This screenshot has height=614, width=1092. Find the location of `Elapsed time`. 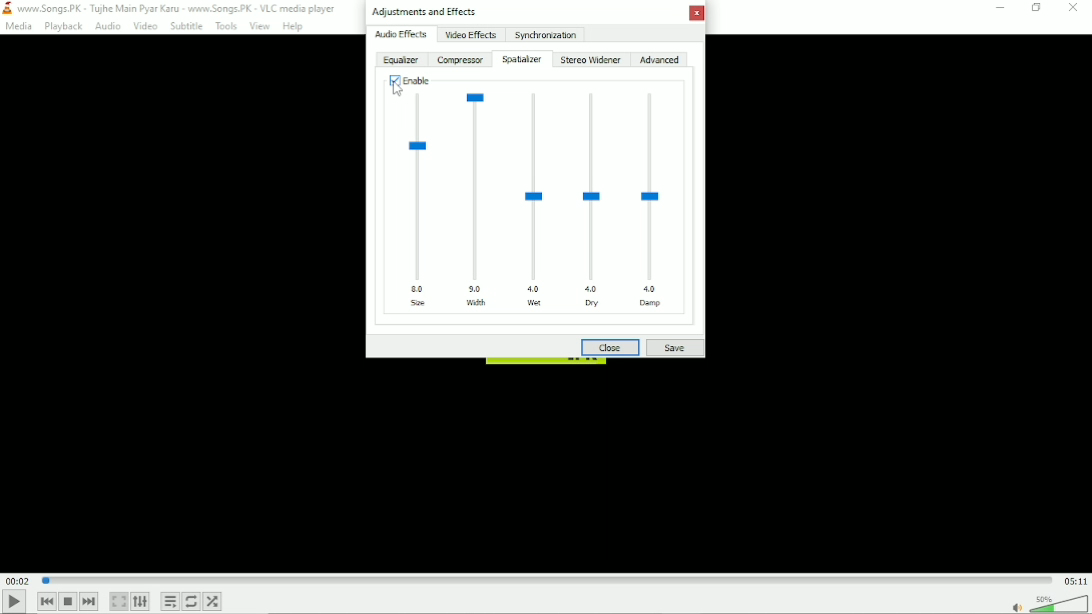

Elapsed time is located at coordinates (17, 581).